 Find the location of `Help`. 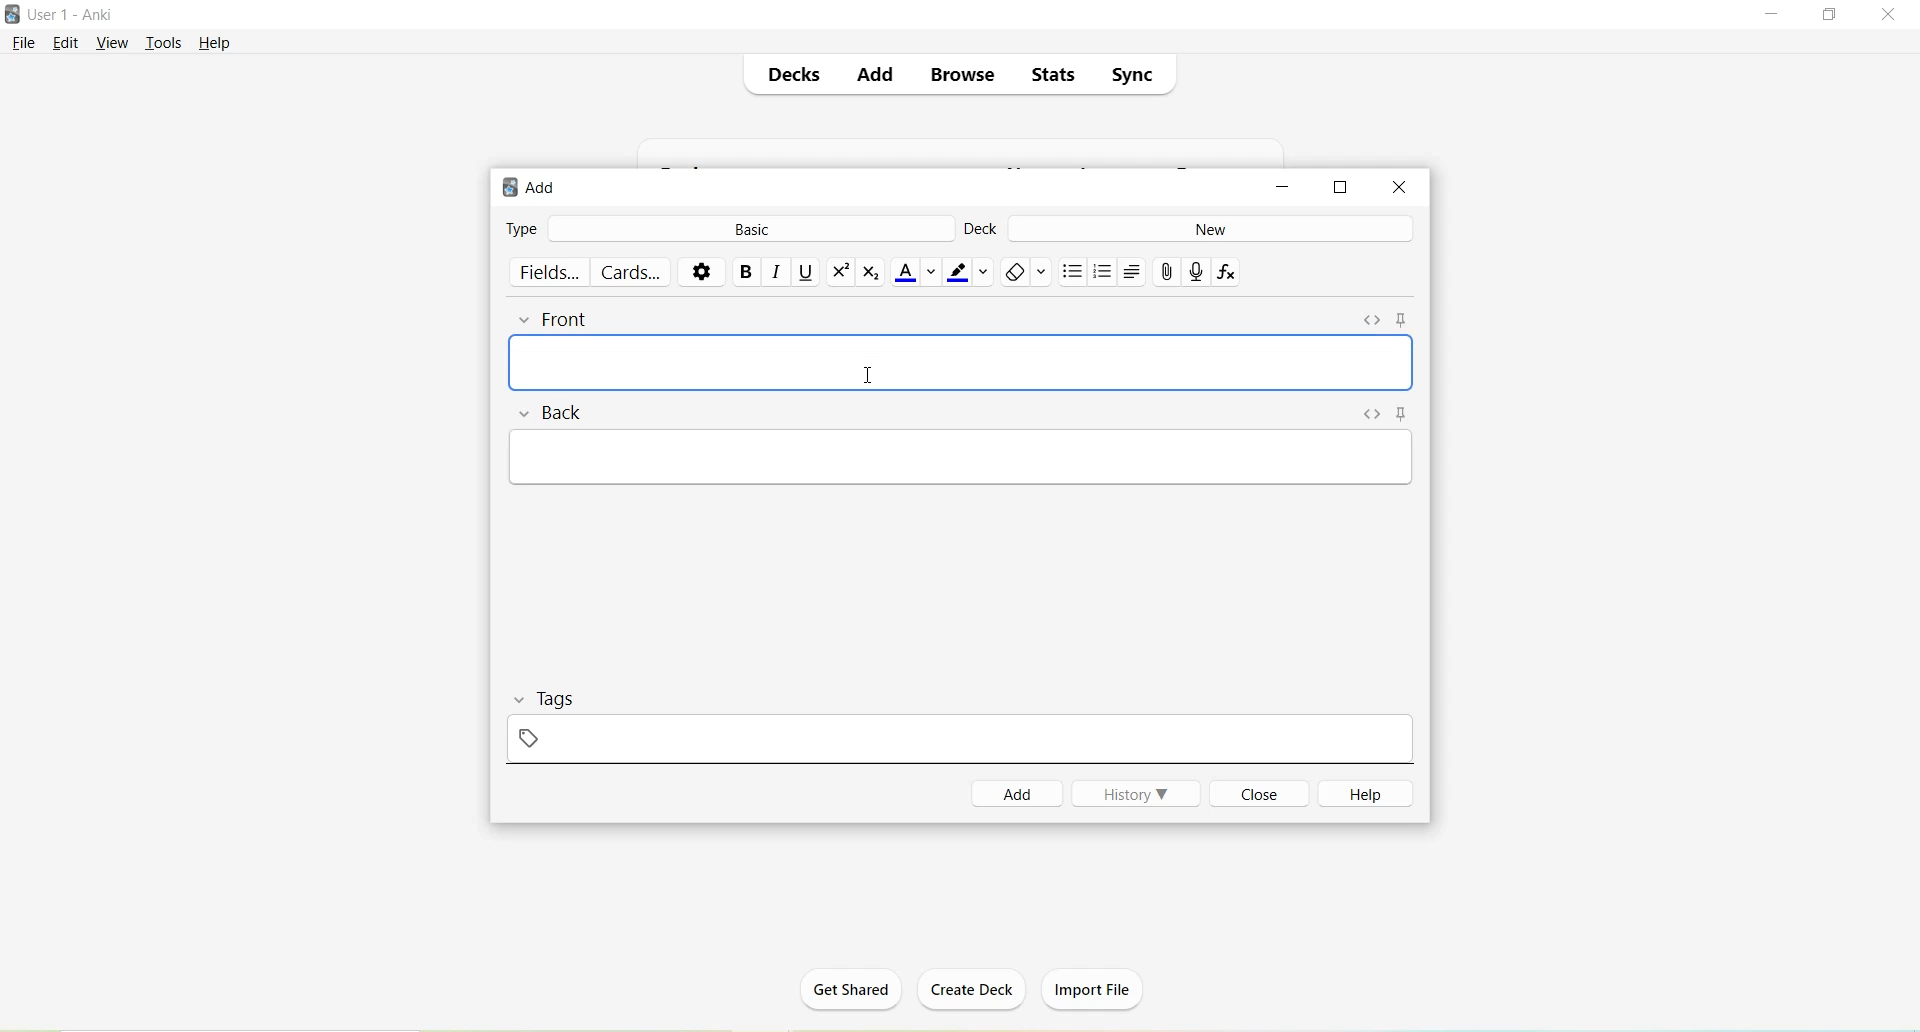

Help is located at coordinates (215, 44).